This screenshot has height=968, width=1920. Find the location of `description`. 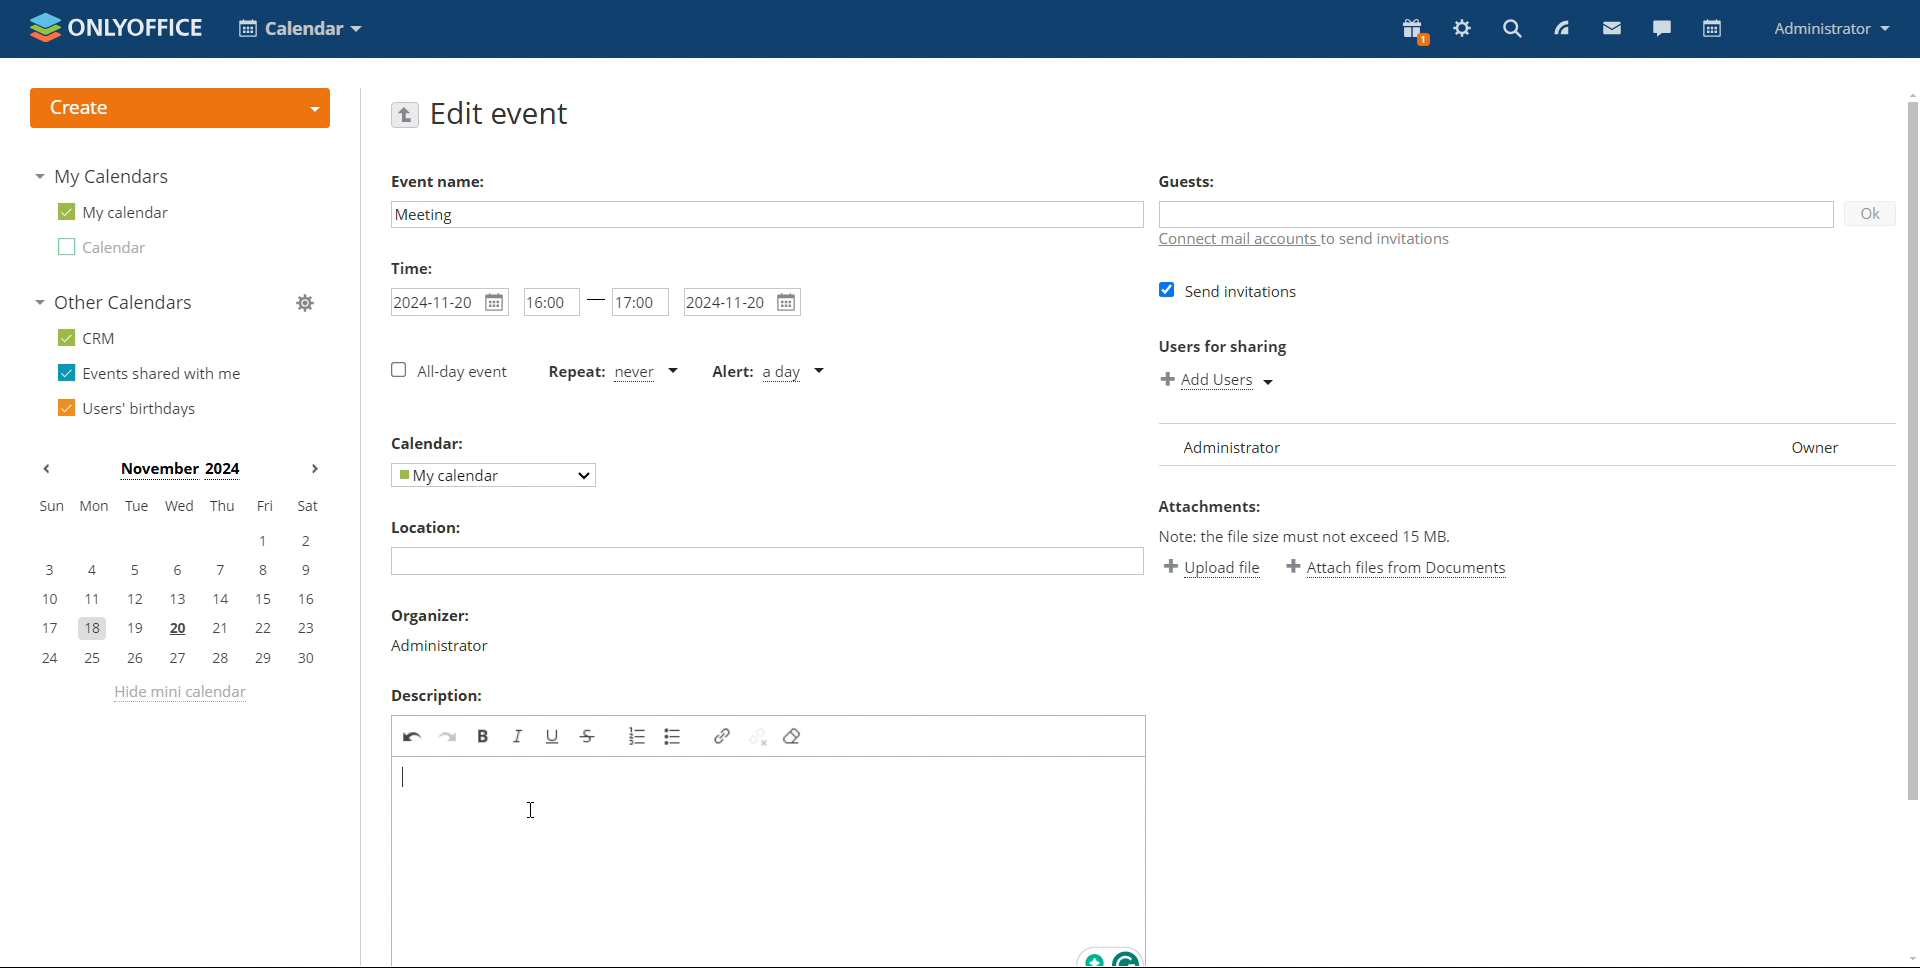

description is located at coordinates (435, 696).